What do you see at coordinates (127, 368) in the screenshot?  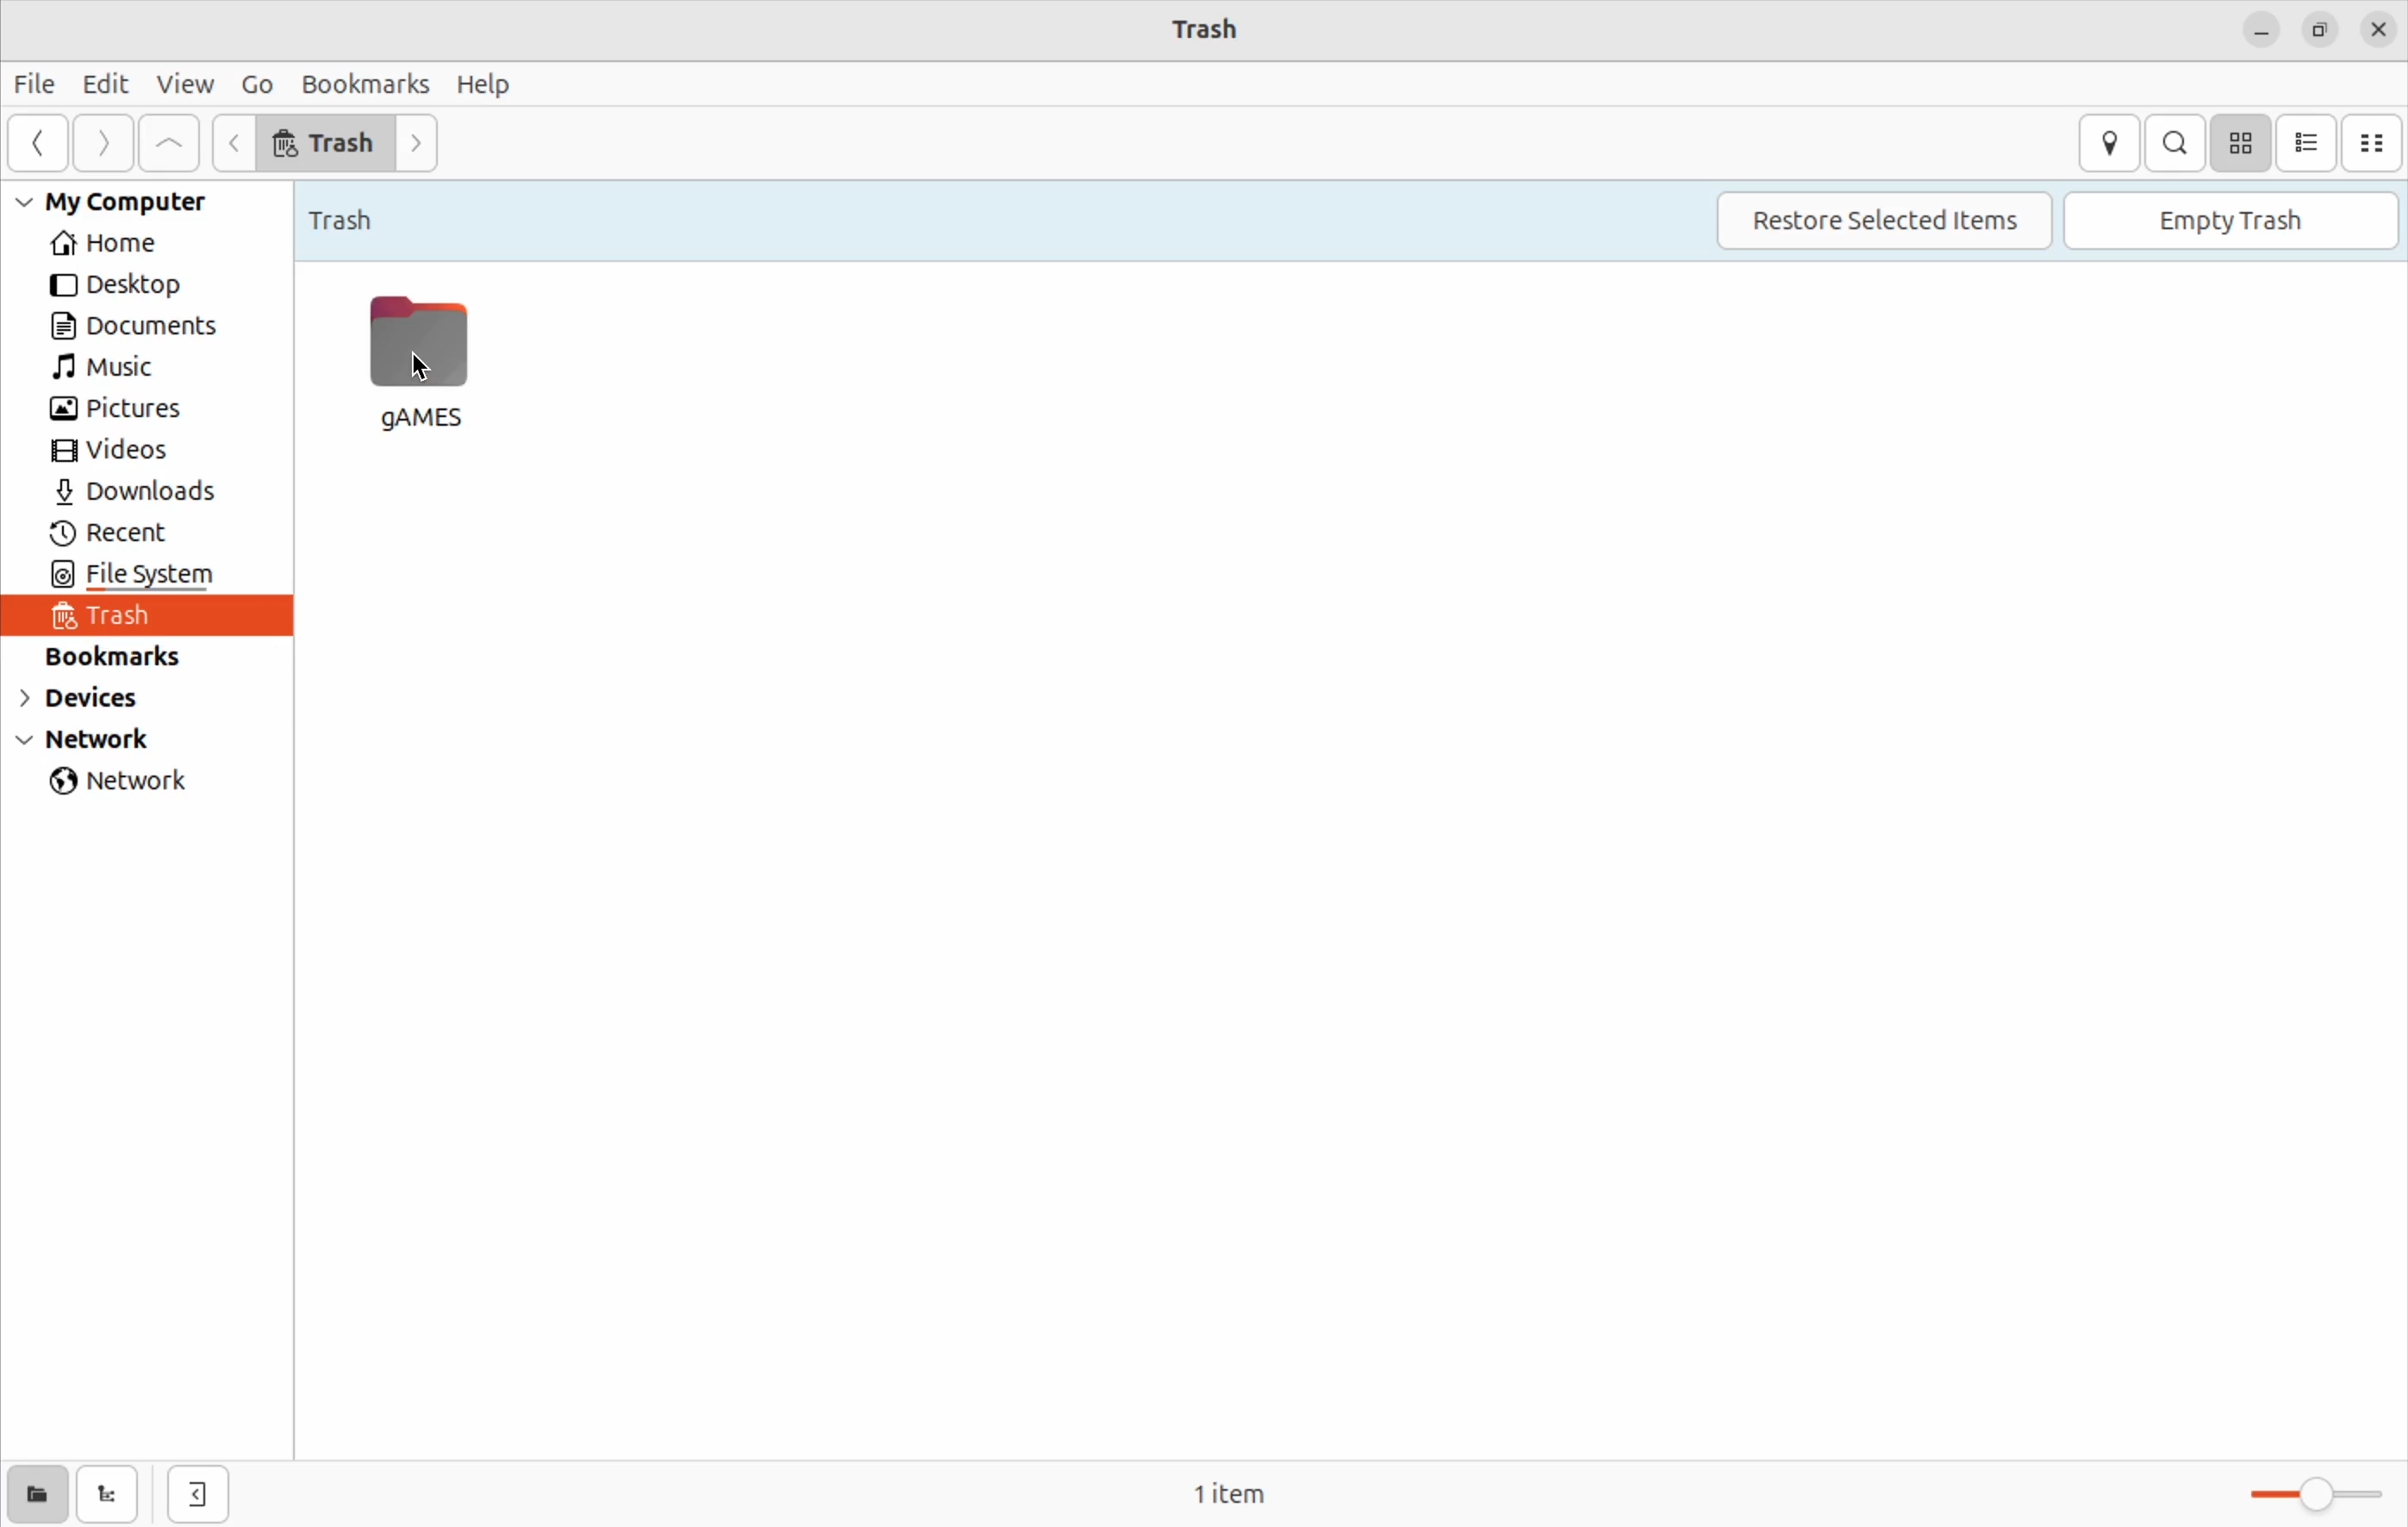 I see `music` at bounding box center [127, 368].